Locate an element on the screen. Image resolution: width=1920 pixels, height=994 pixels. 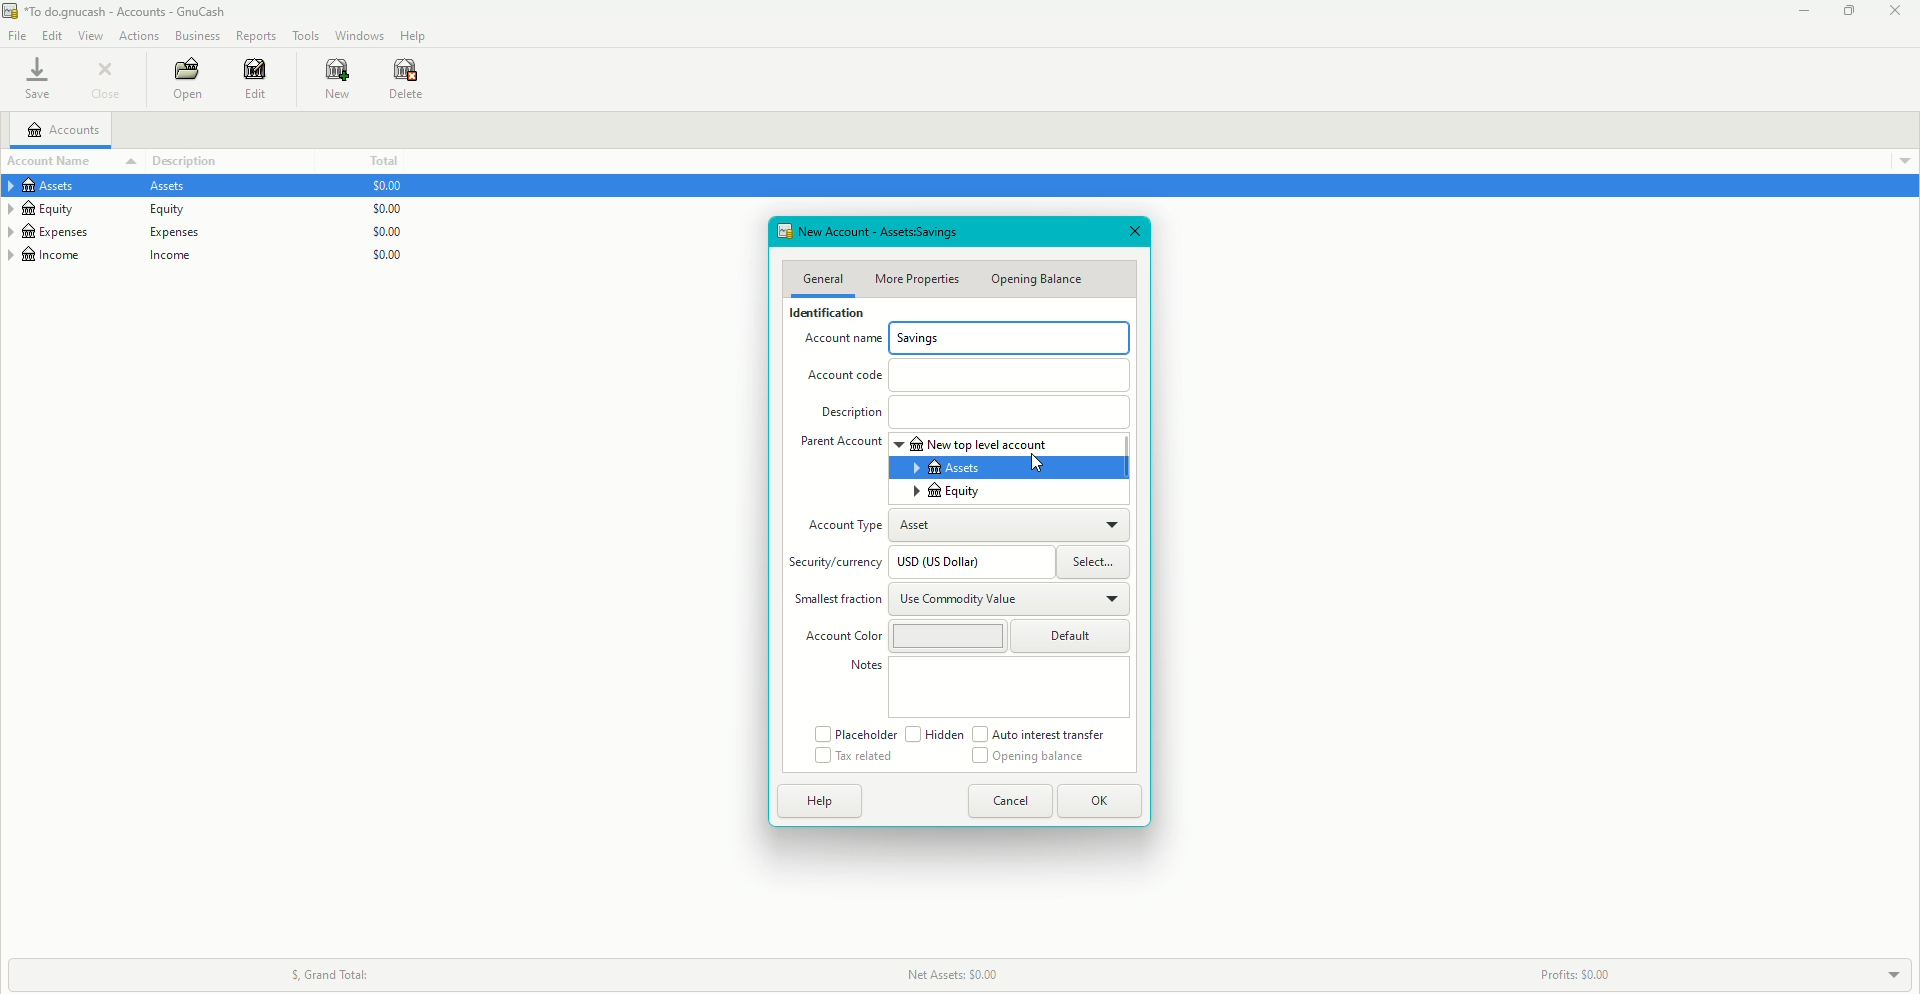
Tax related is located at coordinates (855, 758).